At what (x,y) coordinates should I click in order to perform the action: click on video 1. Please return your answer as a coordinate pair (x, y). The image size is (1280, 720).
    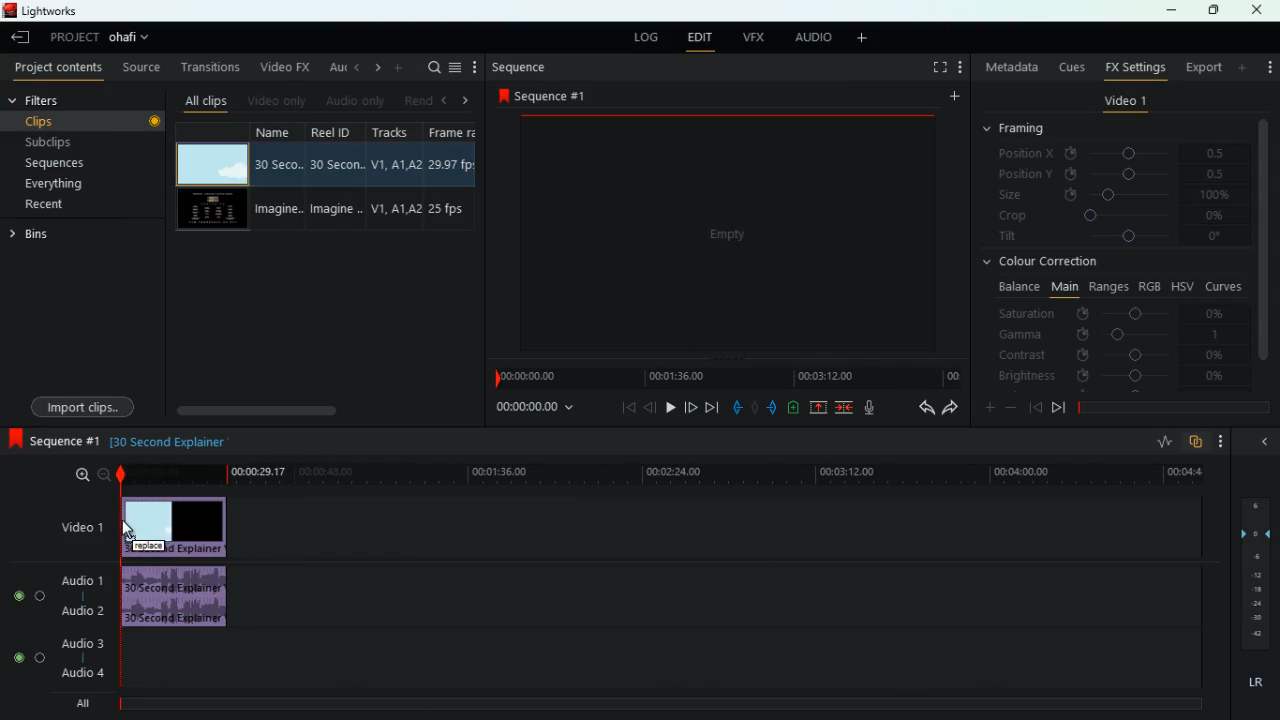
    Looking at the image, I should click on (1125, 104).